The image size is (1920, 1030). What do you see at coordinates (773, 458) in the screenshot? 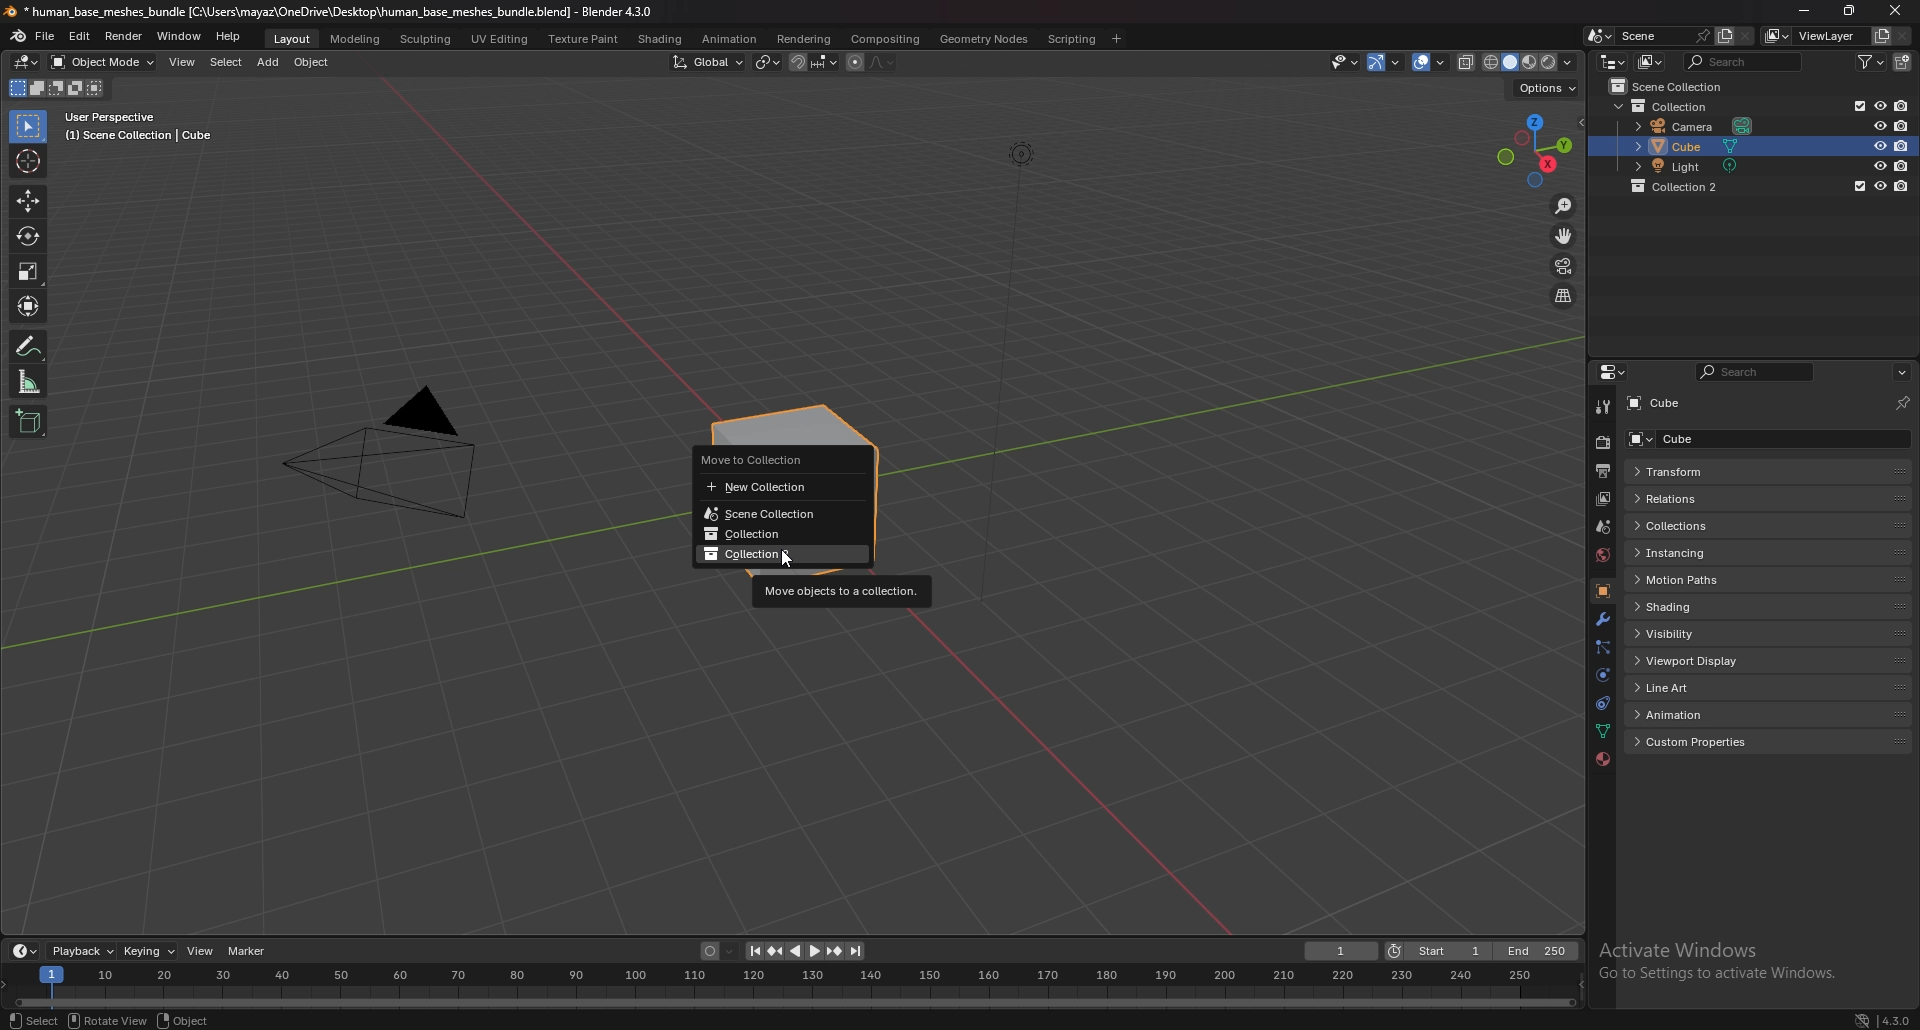
I see `move to collection` at bounding box center [773, 458].